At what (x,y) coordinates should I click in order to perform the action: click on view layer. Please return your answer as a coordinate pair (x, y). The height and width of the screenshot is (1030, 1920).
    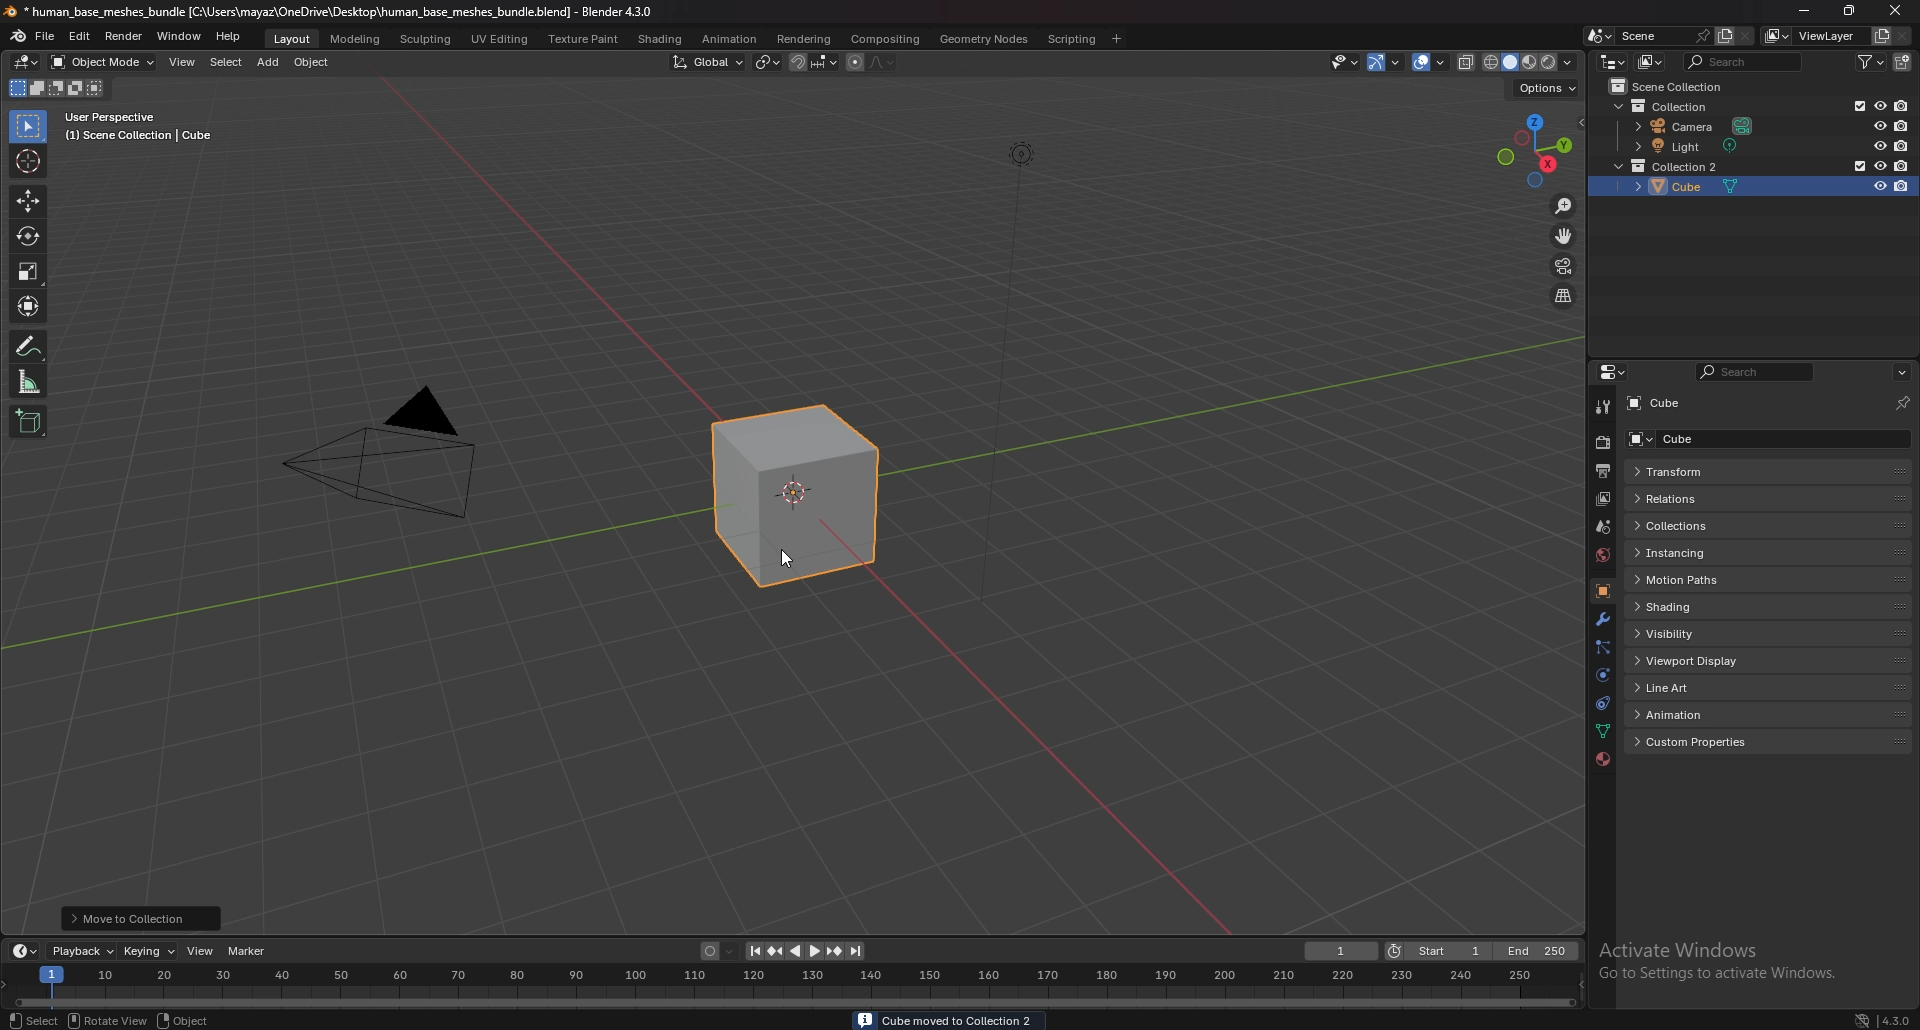
    Looking at the image, I should click on (1602, 499).